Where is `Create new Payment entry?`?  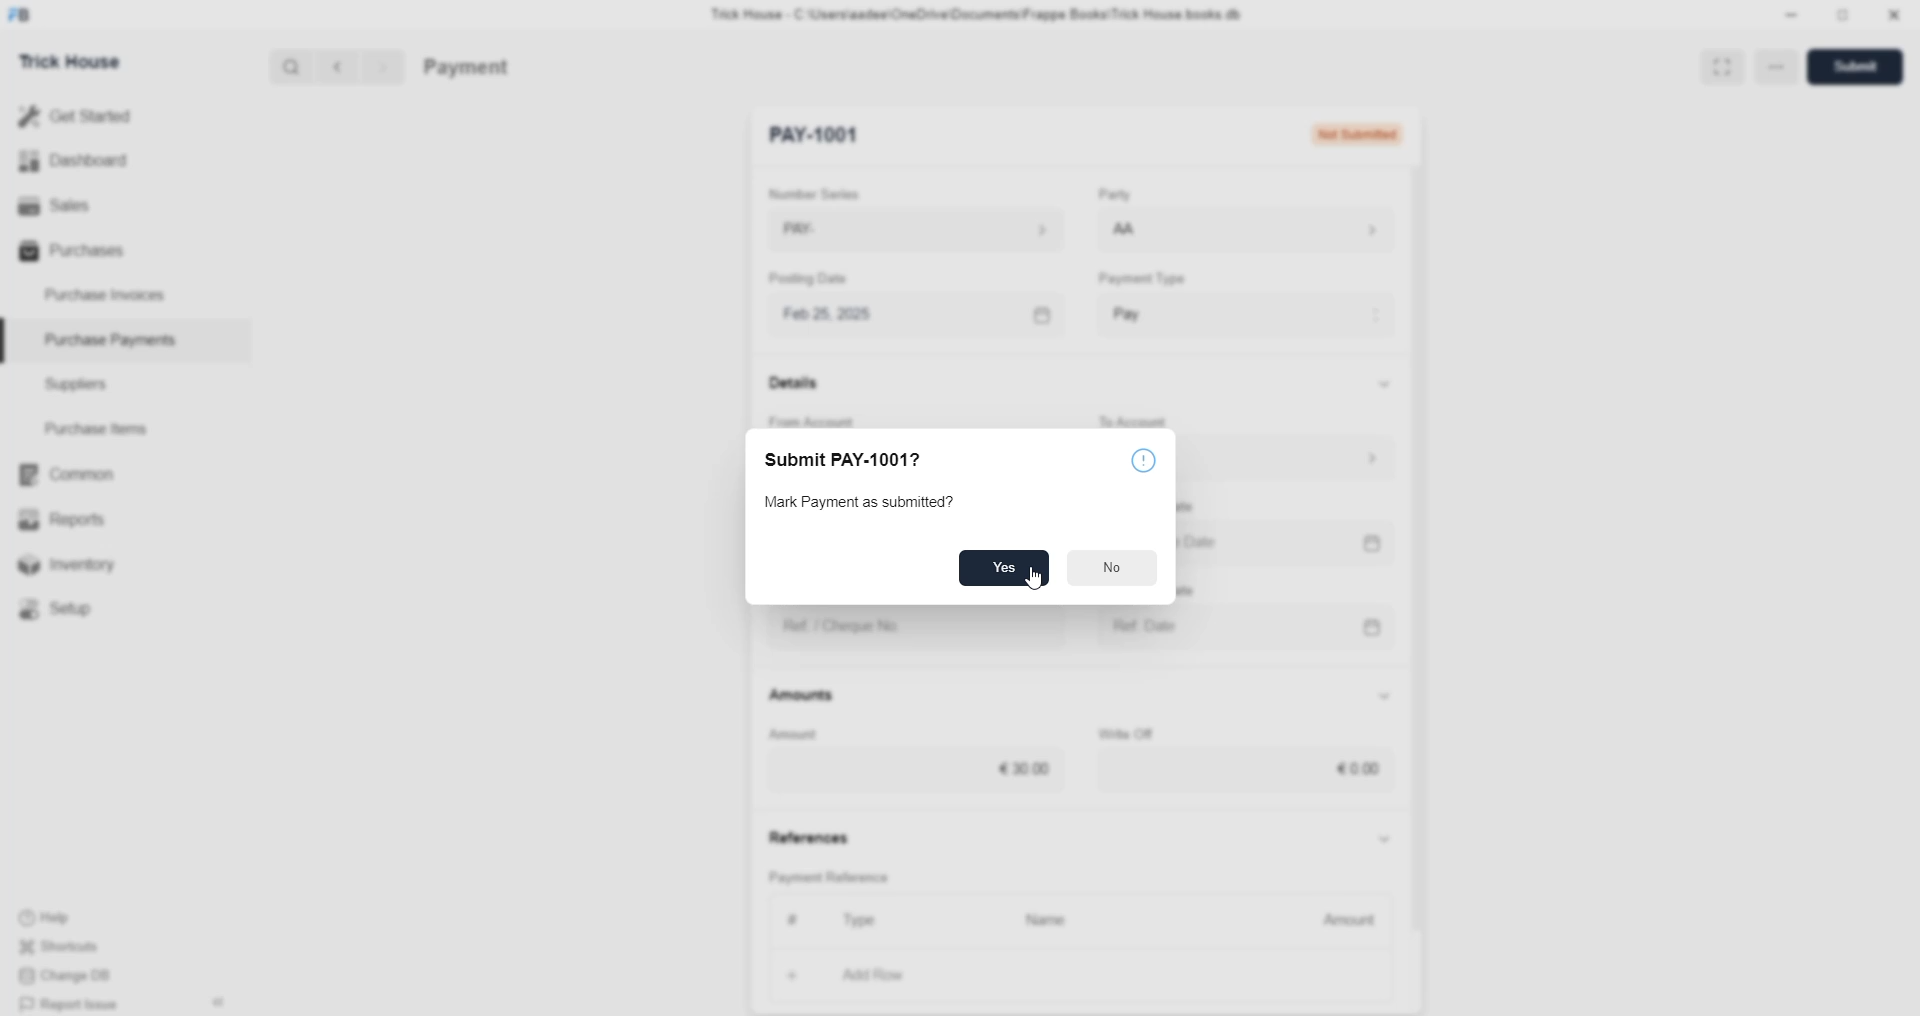 Create new Payment entry? is located at coordinates (864, 504).